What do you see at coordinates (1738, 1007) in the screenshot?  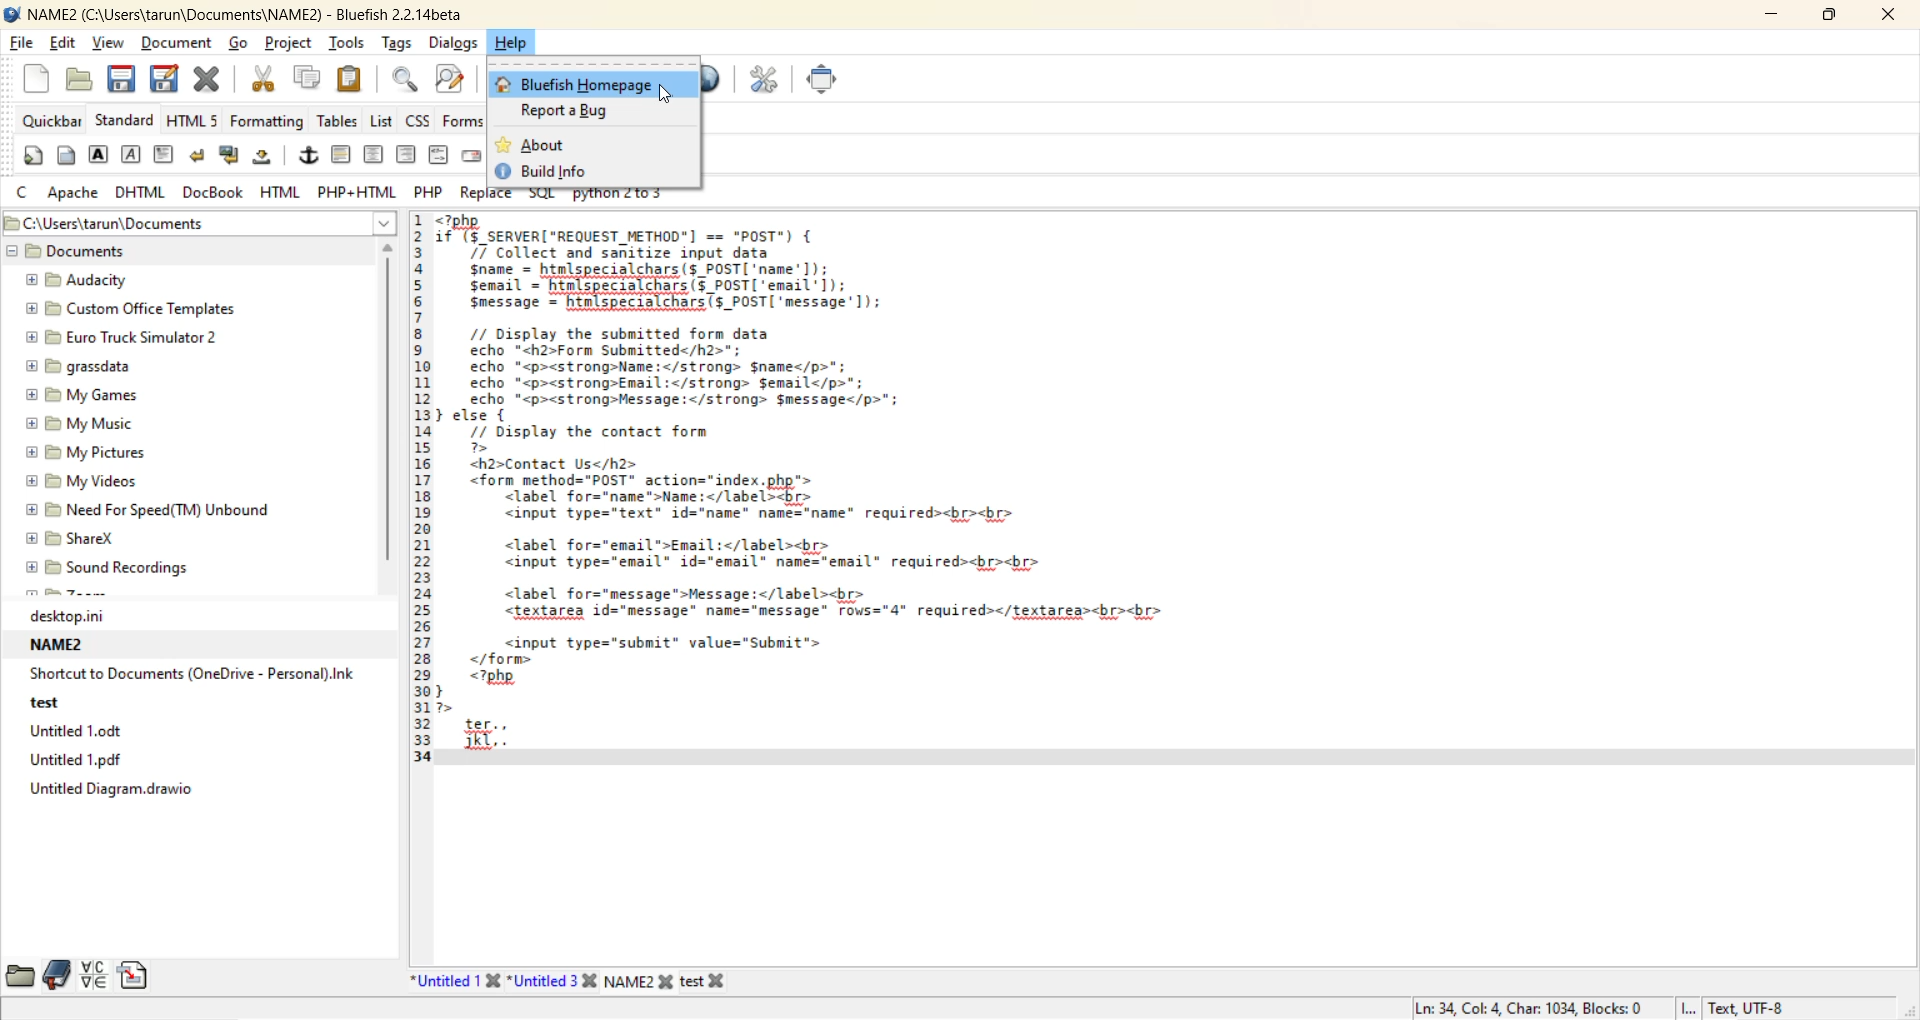 I see `Text, UTF-8` at bounding box center [1738, 1007].